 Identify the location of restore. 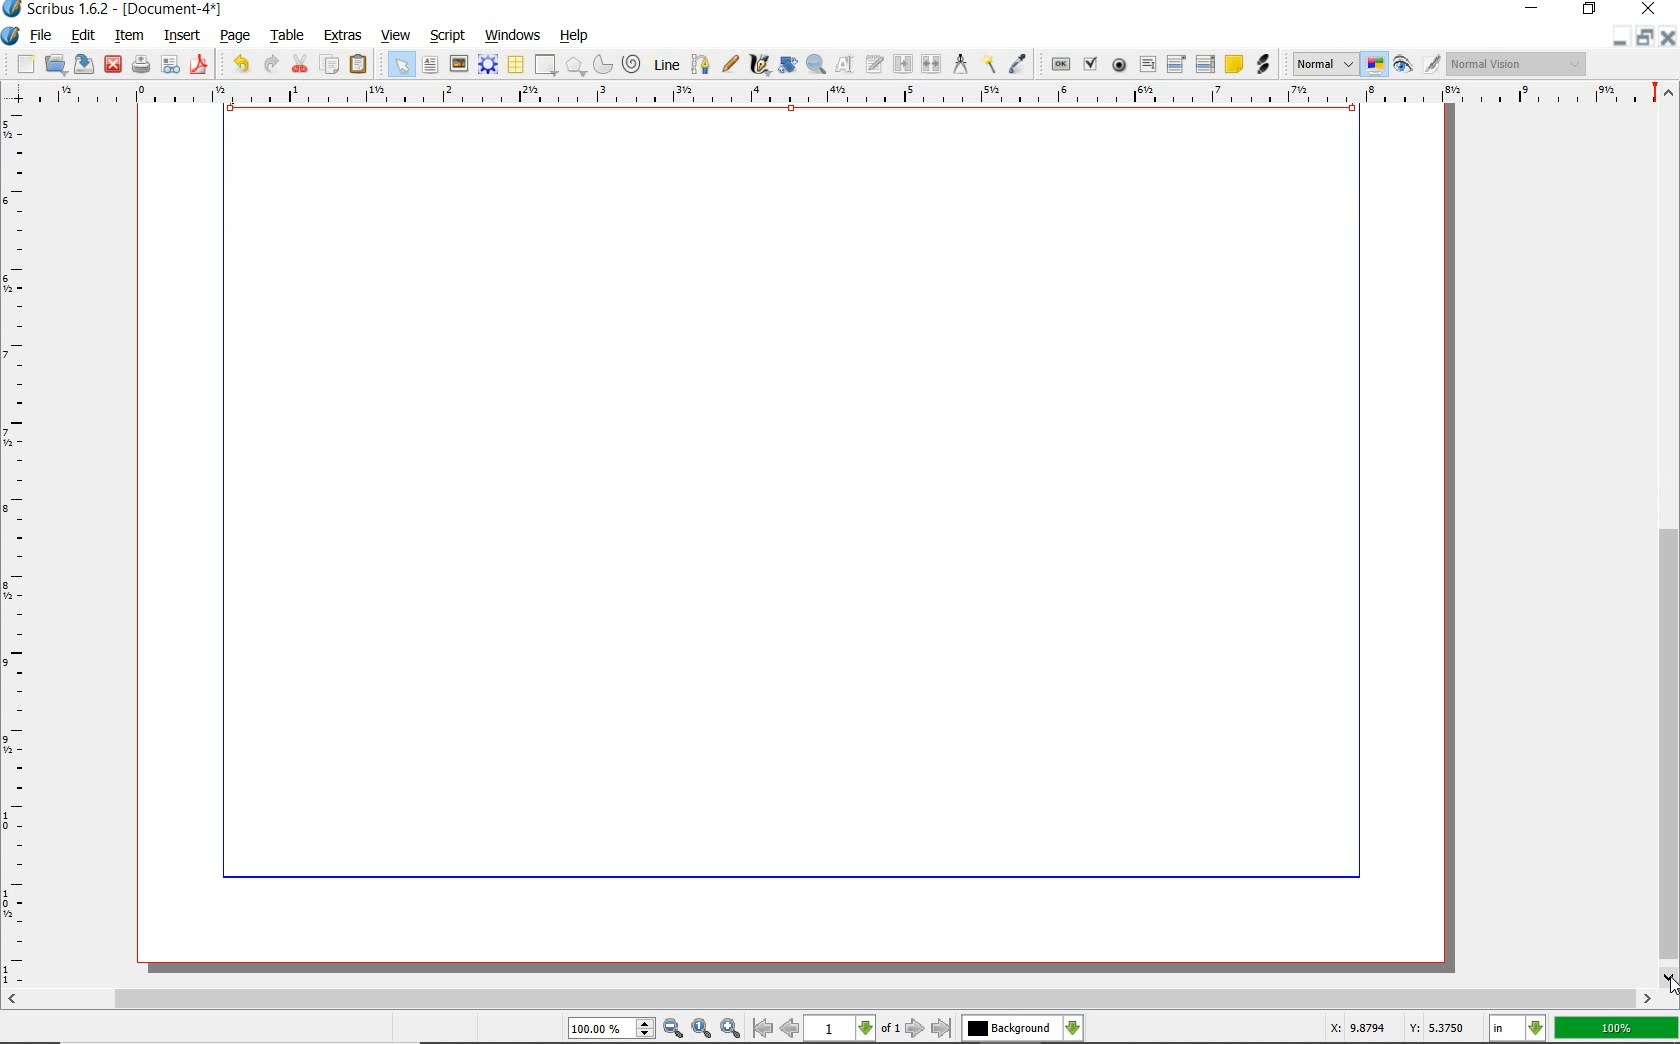
(1645, 38).